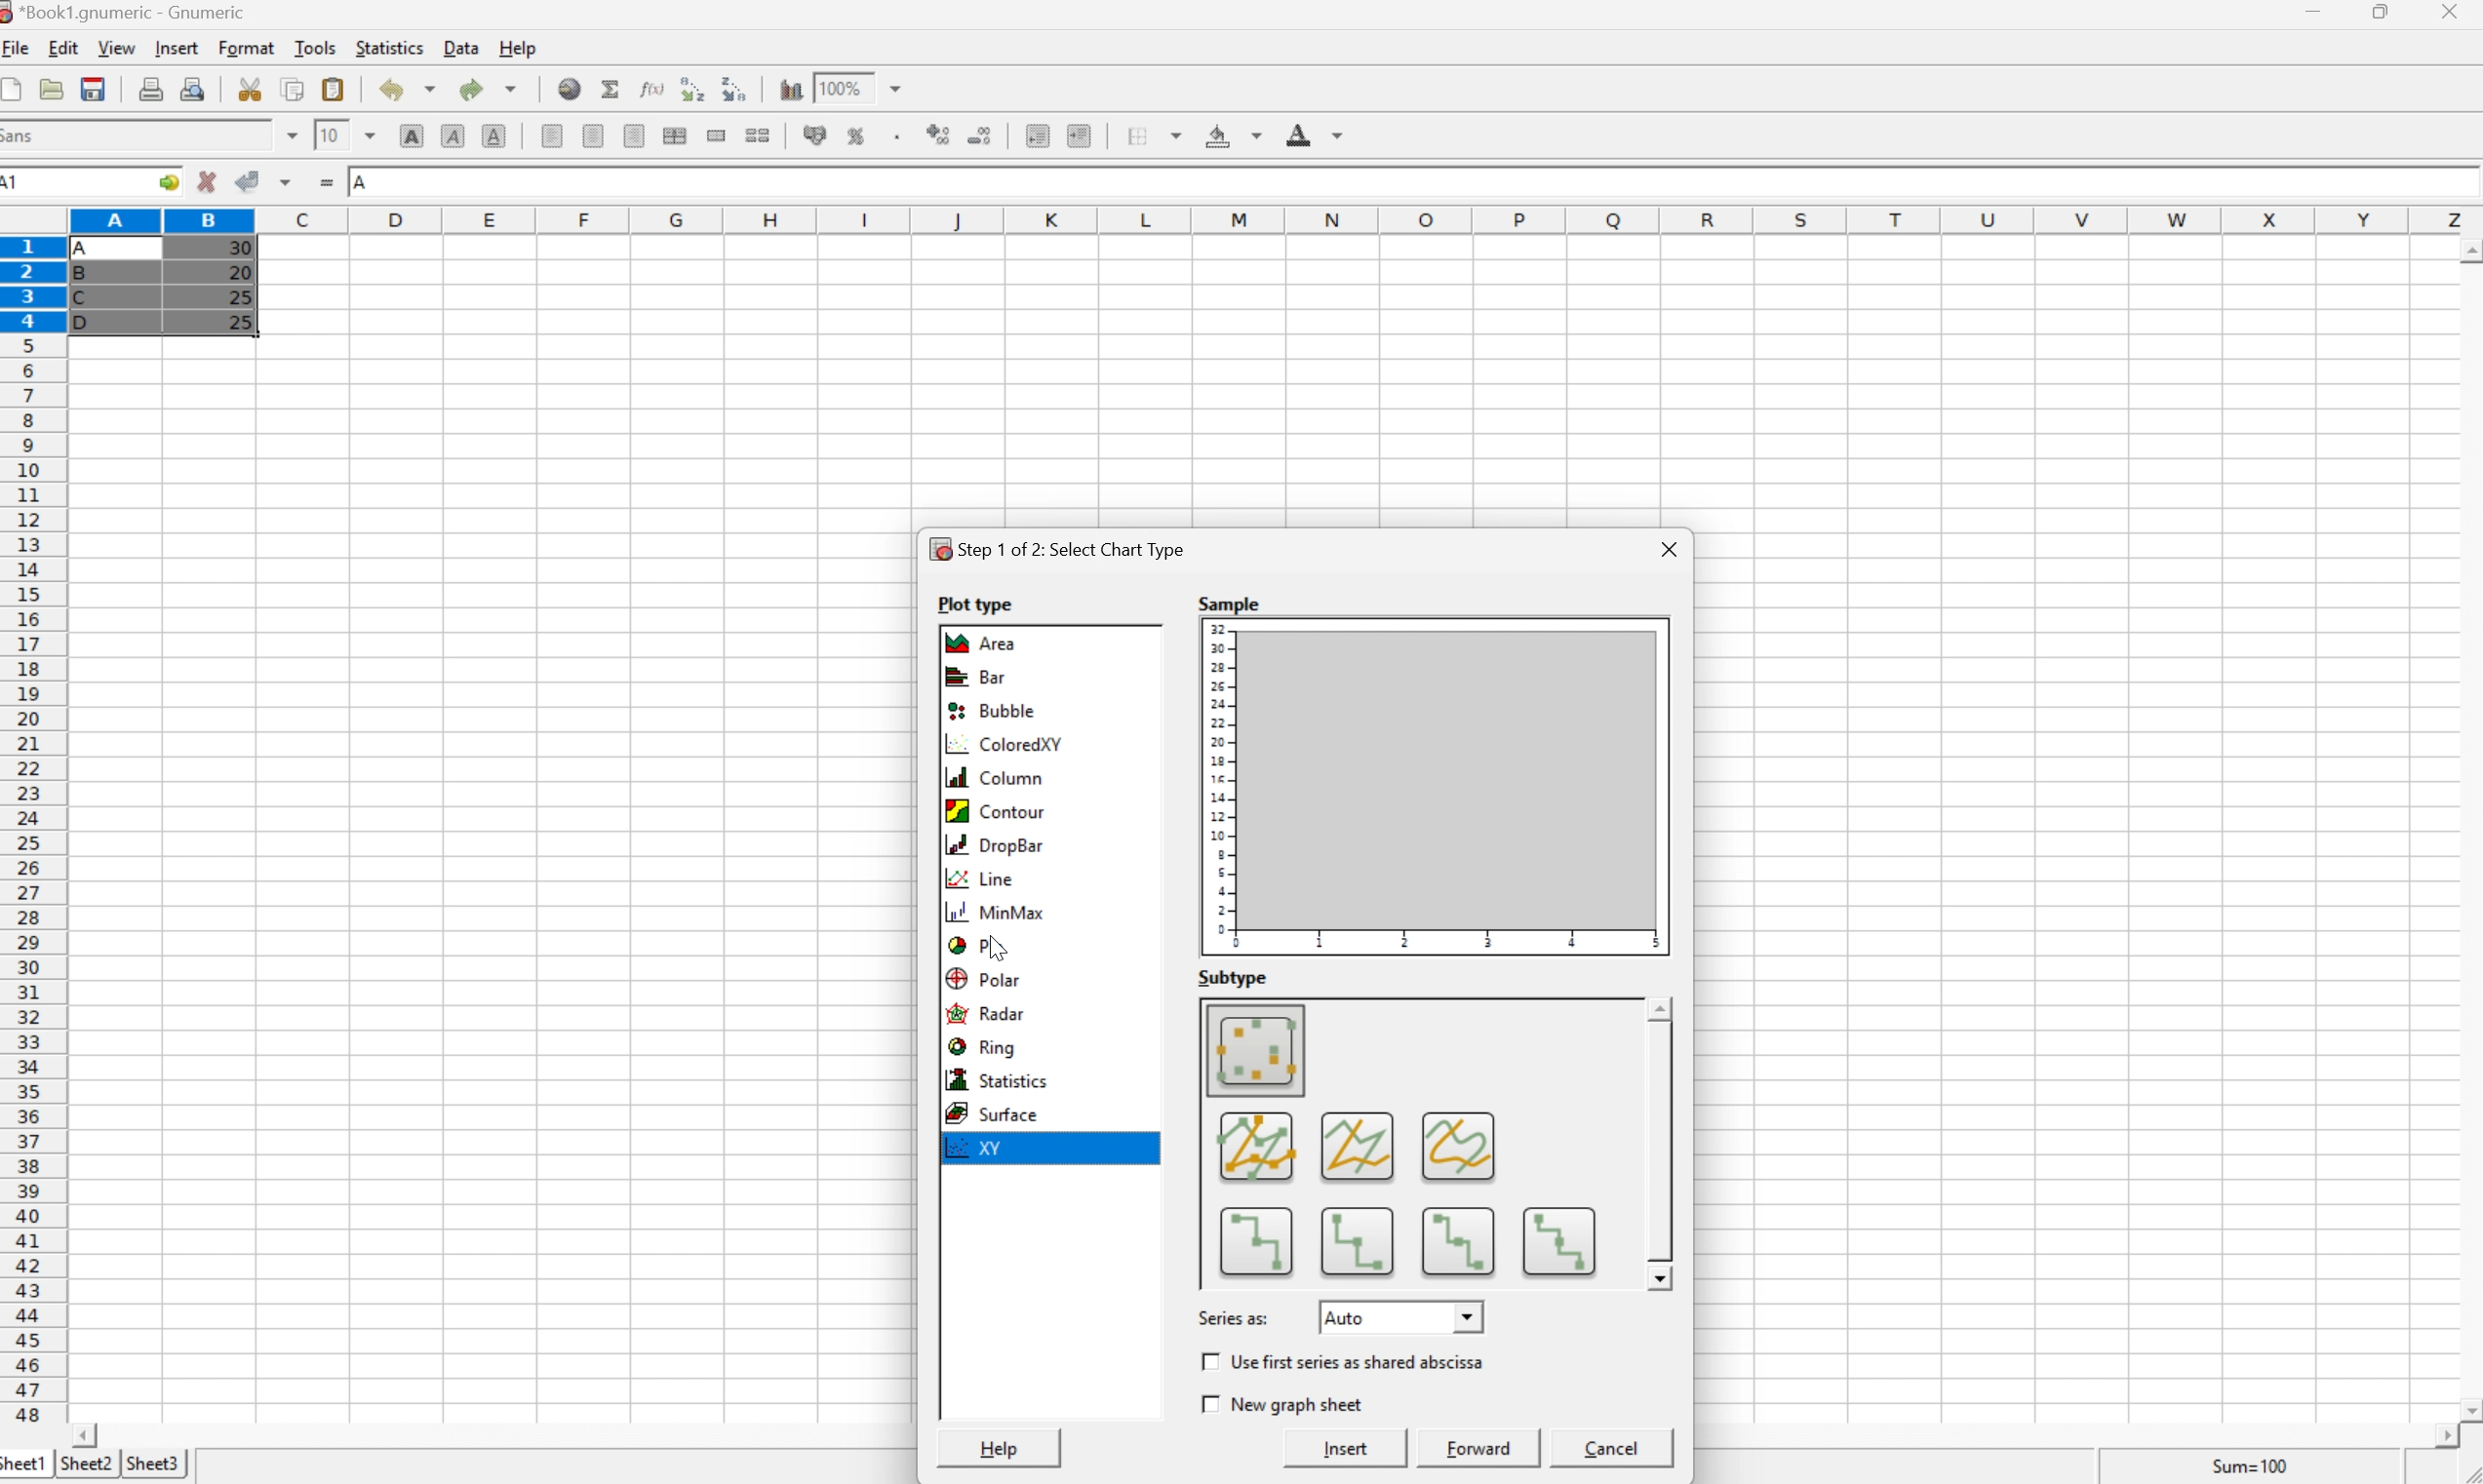 This screenshot has height=1484, width=2483. I want to click on Decrease indent, and align the contents to the left, so click(1037, 137).